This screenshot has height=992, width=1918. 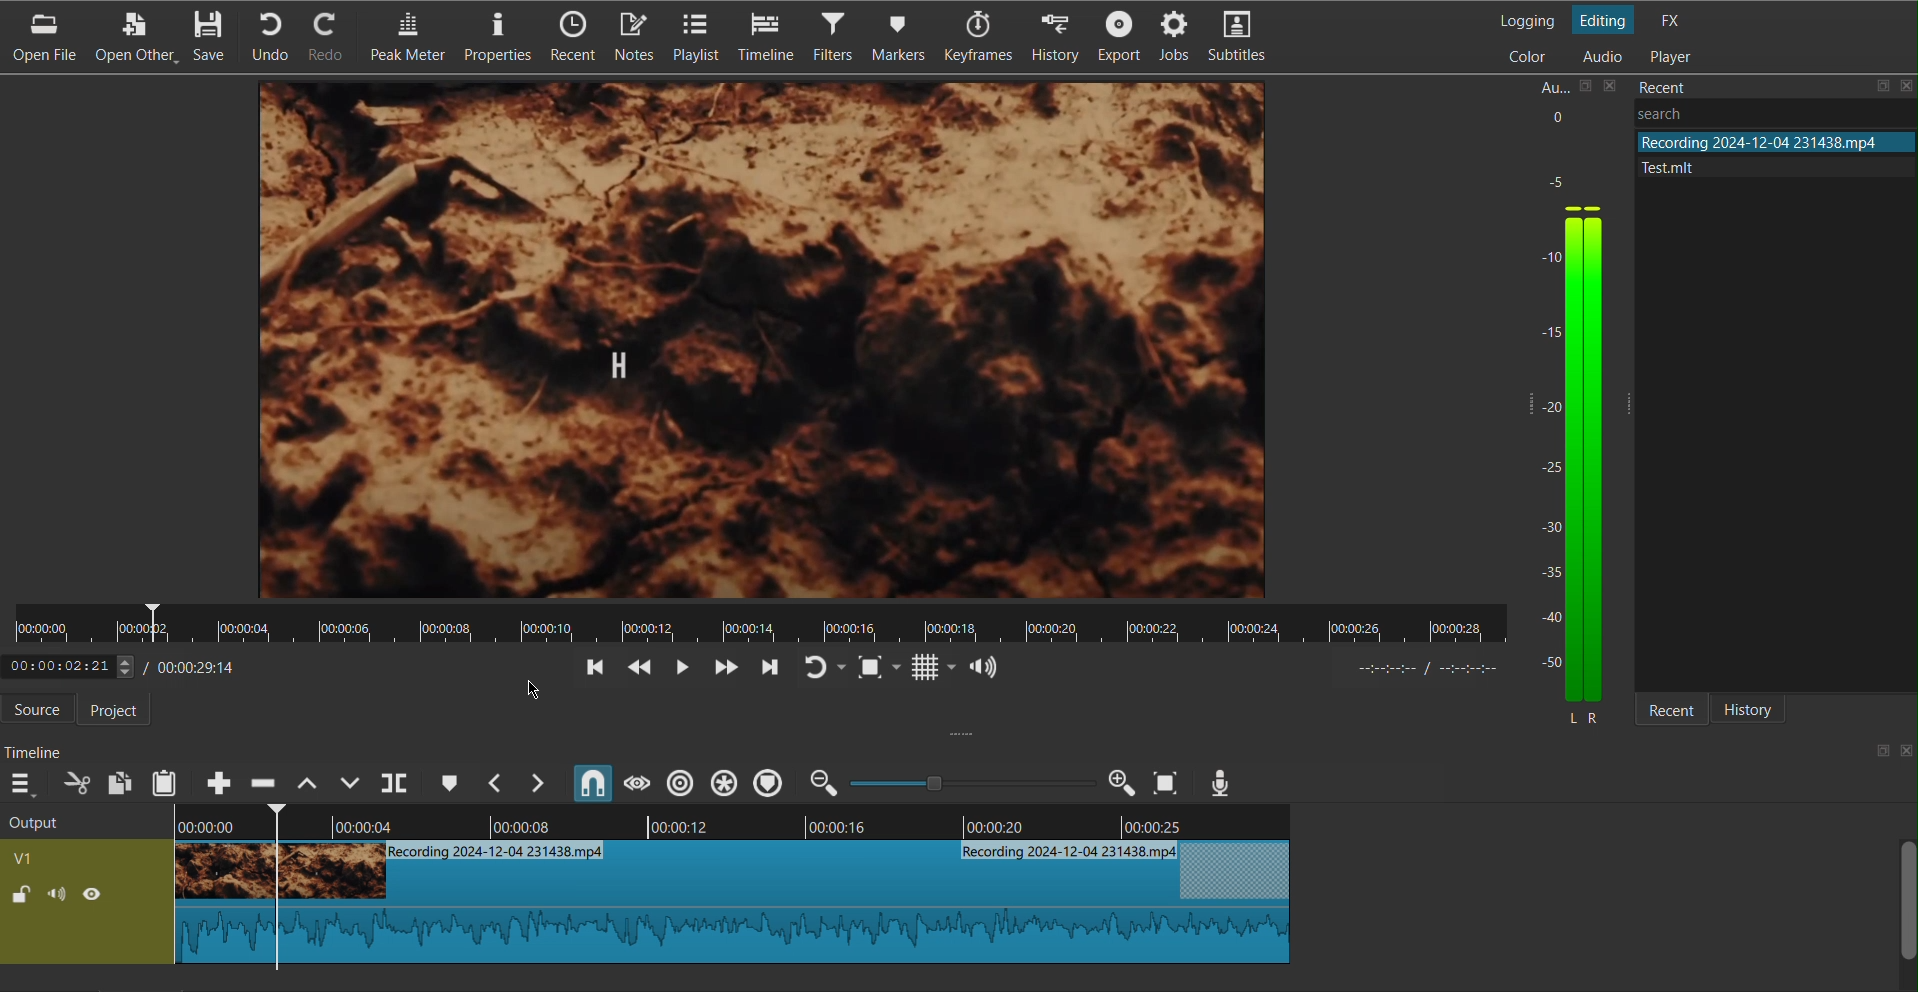 What do you see at coordinates (306, 781) in the screenshot?
I see `Lift` at bounding box center [306, 781].